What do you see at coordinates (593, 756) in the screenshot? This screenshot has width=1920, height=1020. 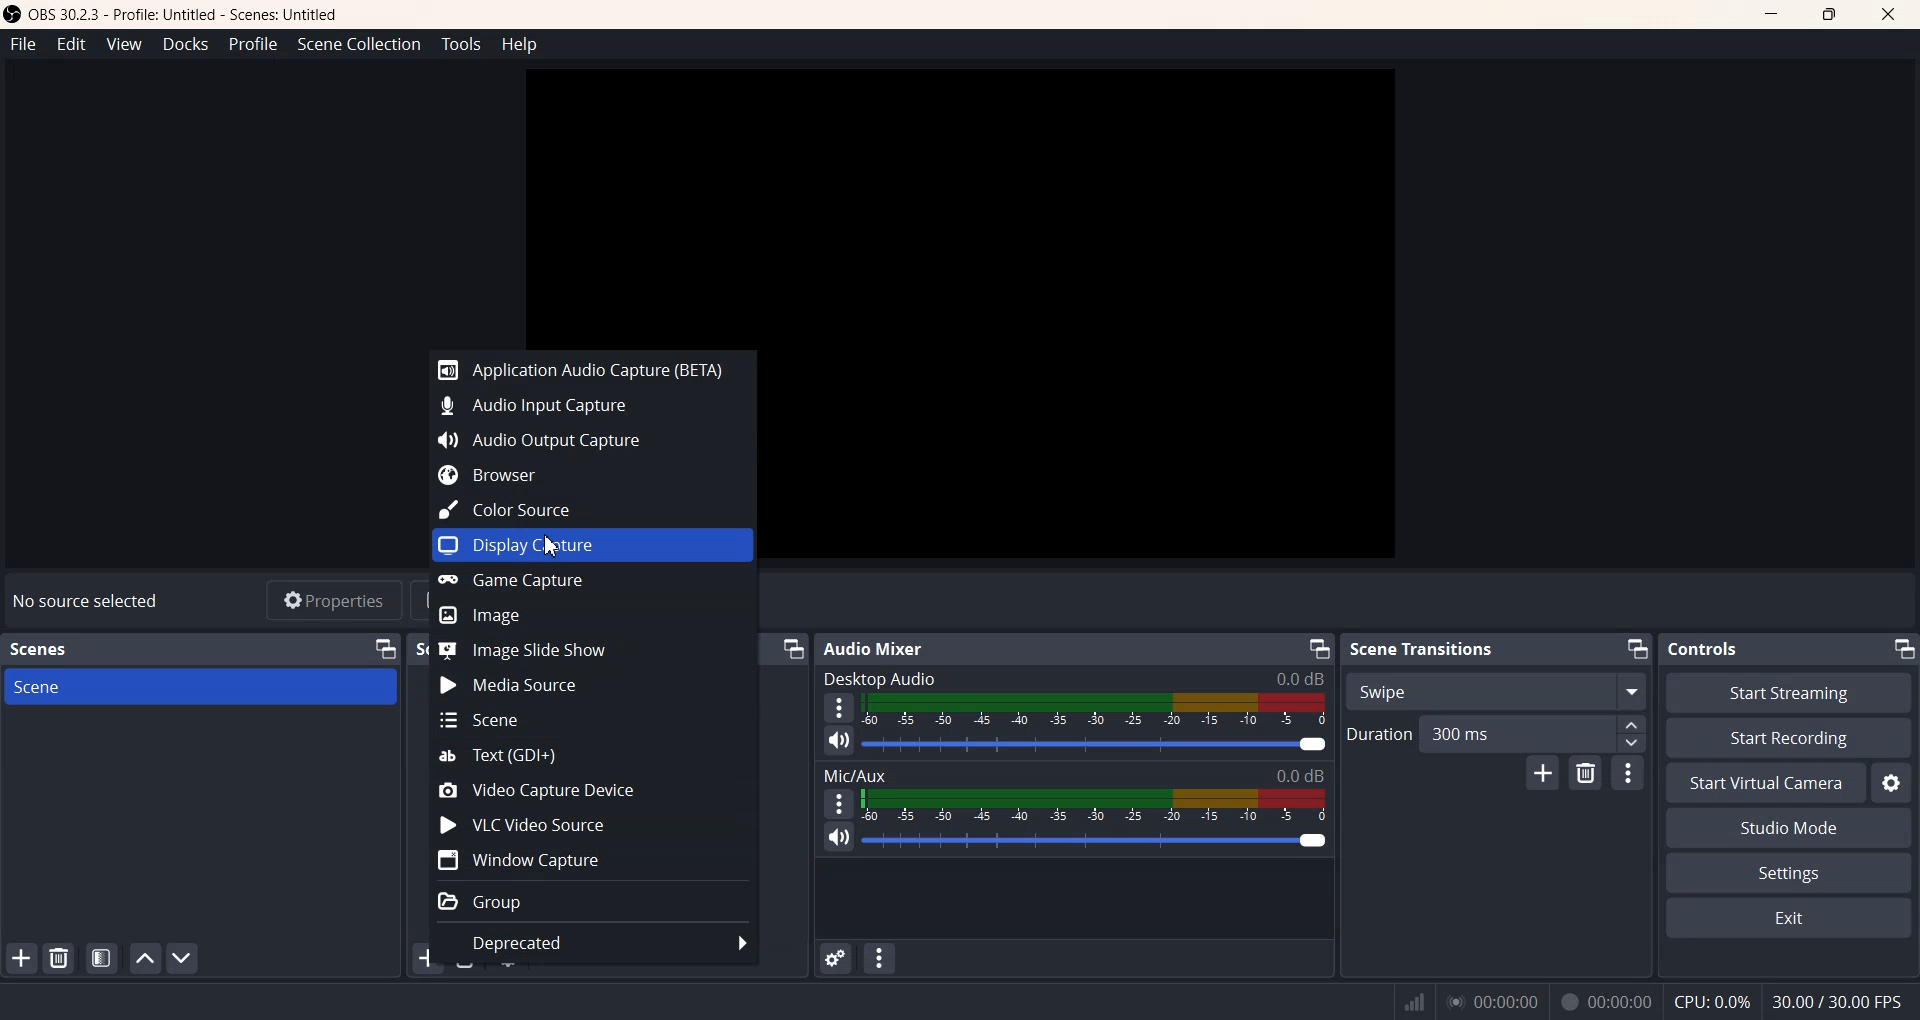 I see `Text(GDI+)` at bounding box center [593, 756].